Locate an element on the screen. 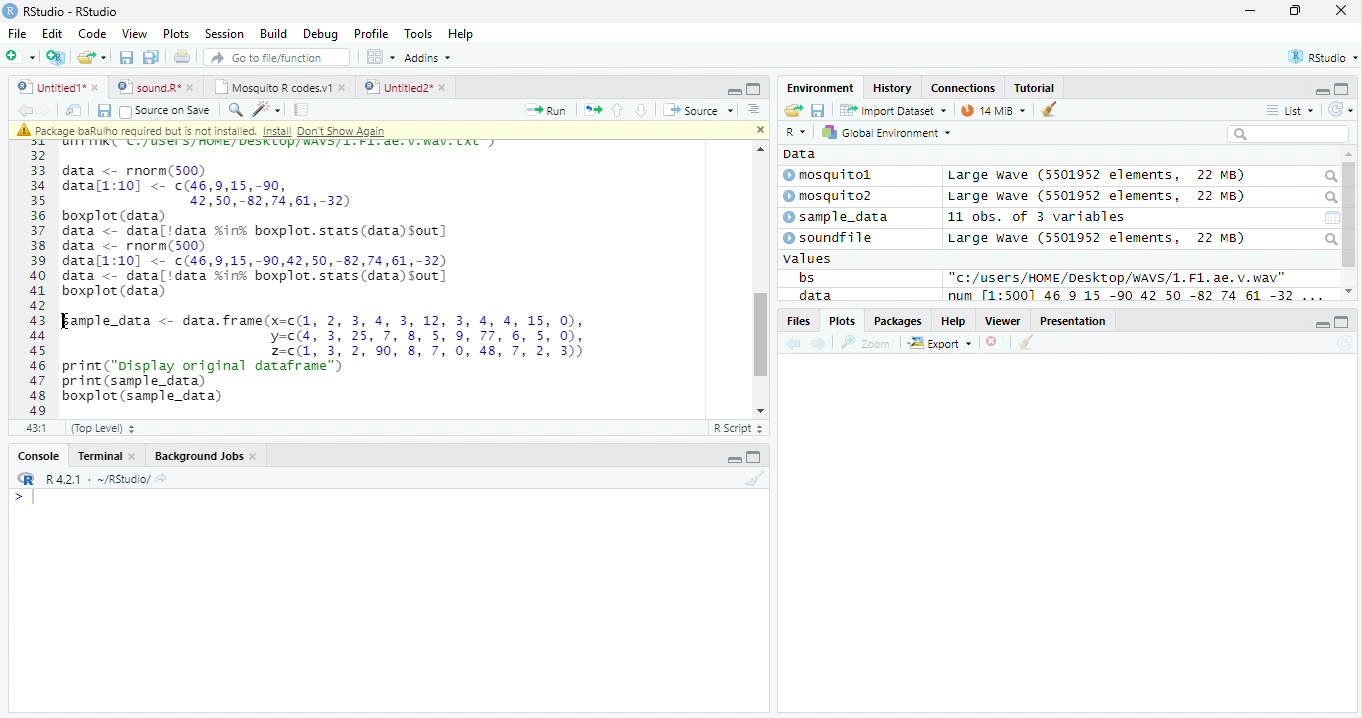  workspace panes is located at coordinates (382, 57).